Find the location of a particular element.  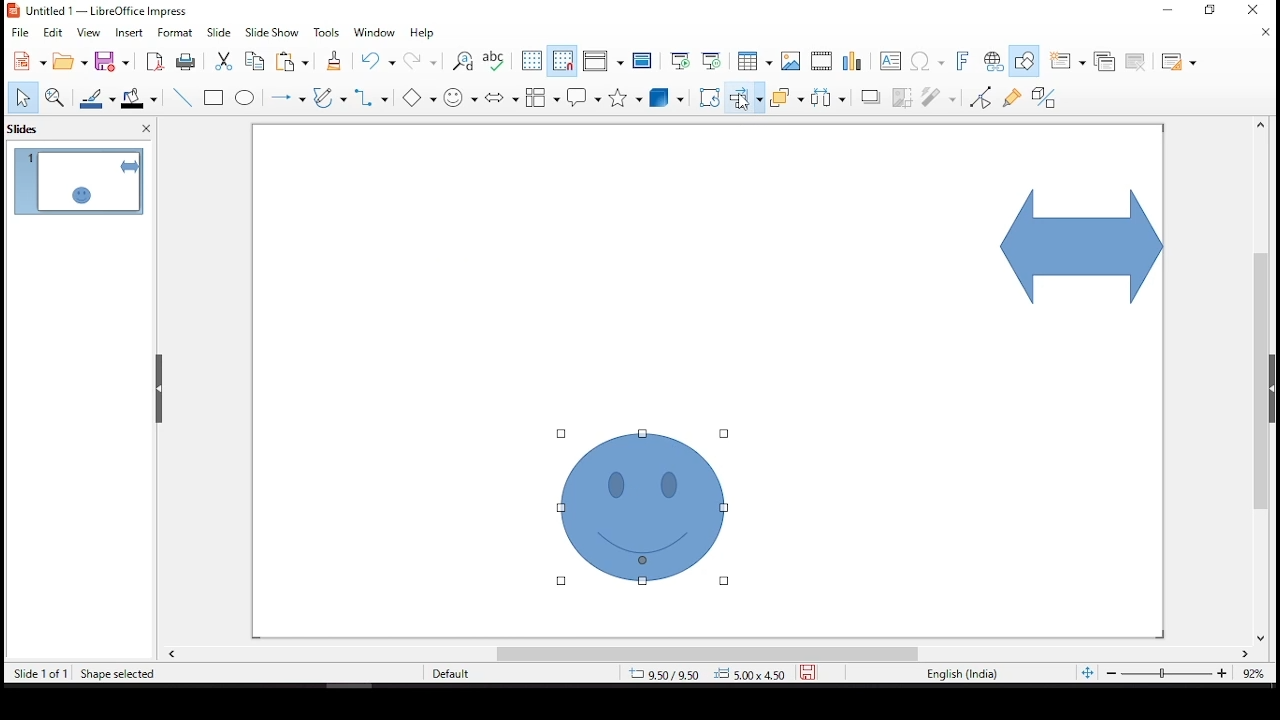

delete slide is located at coordinates (1135, 62).